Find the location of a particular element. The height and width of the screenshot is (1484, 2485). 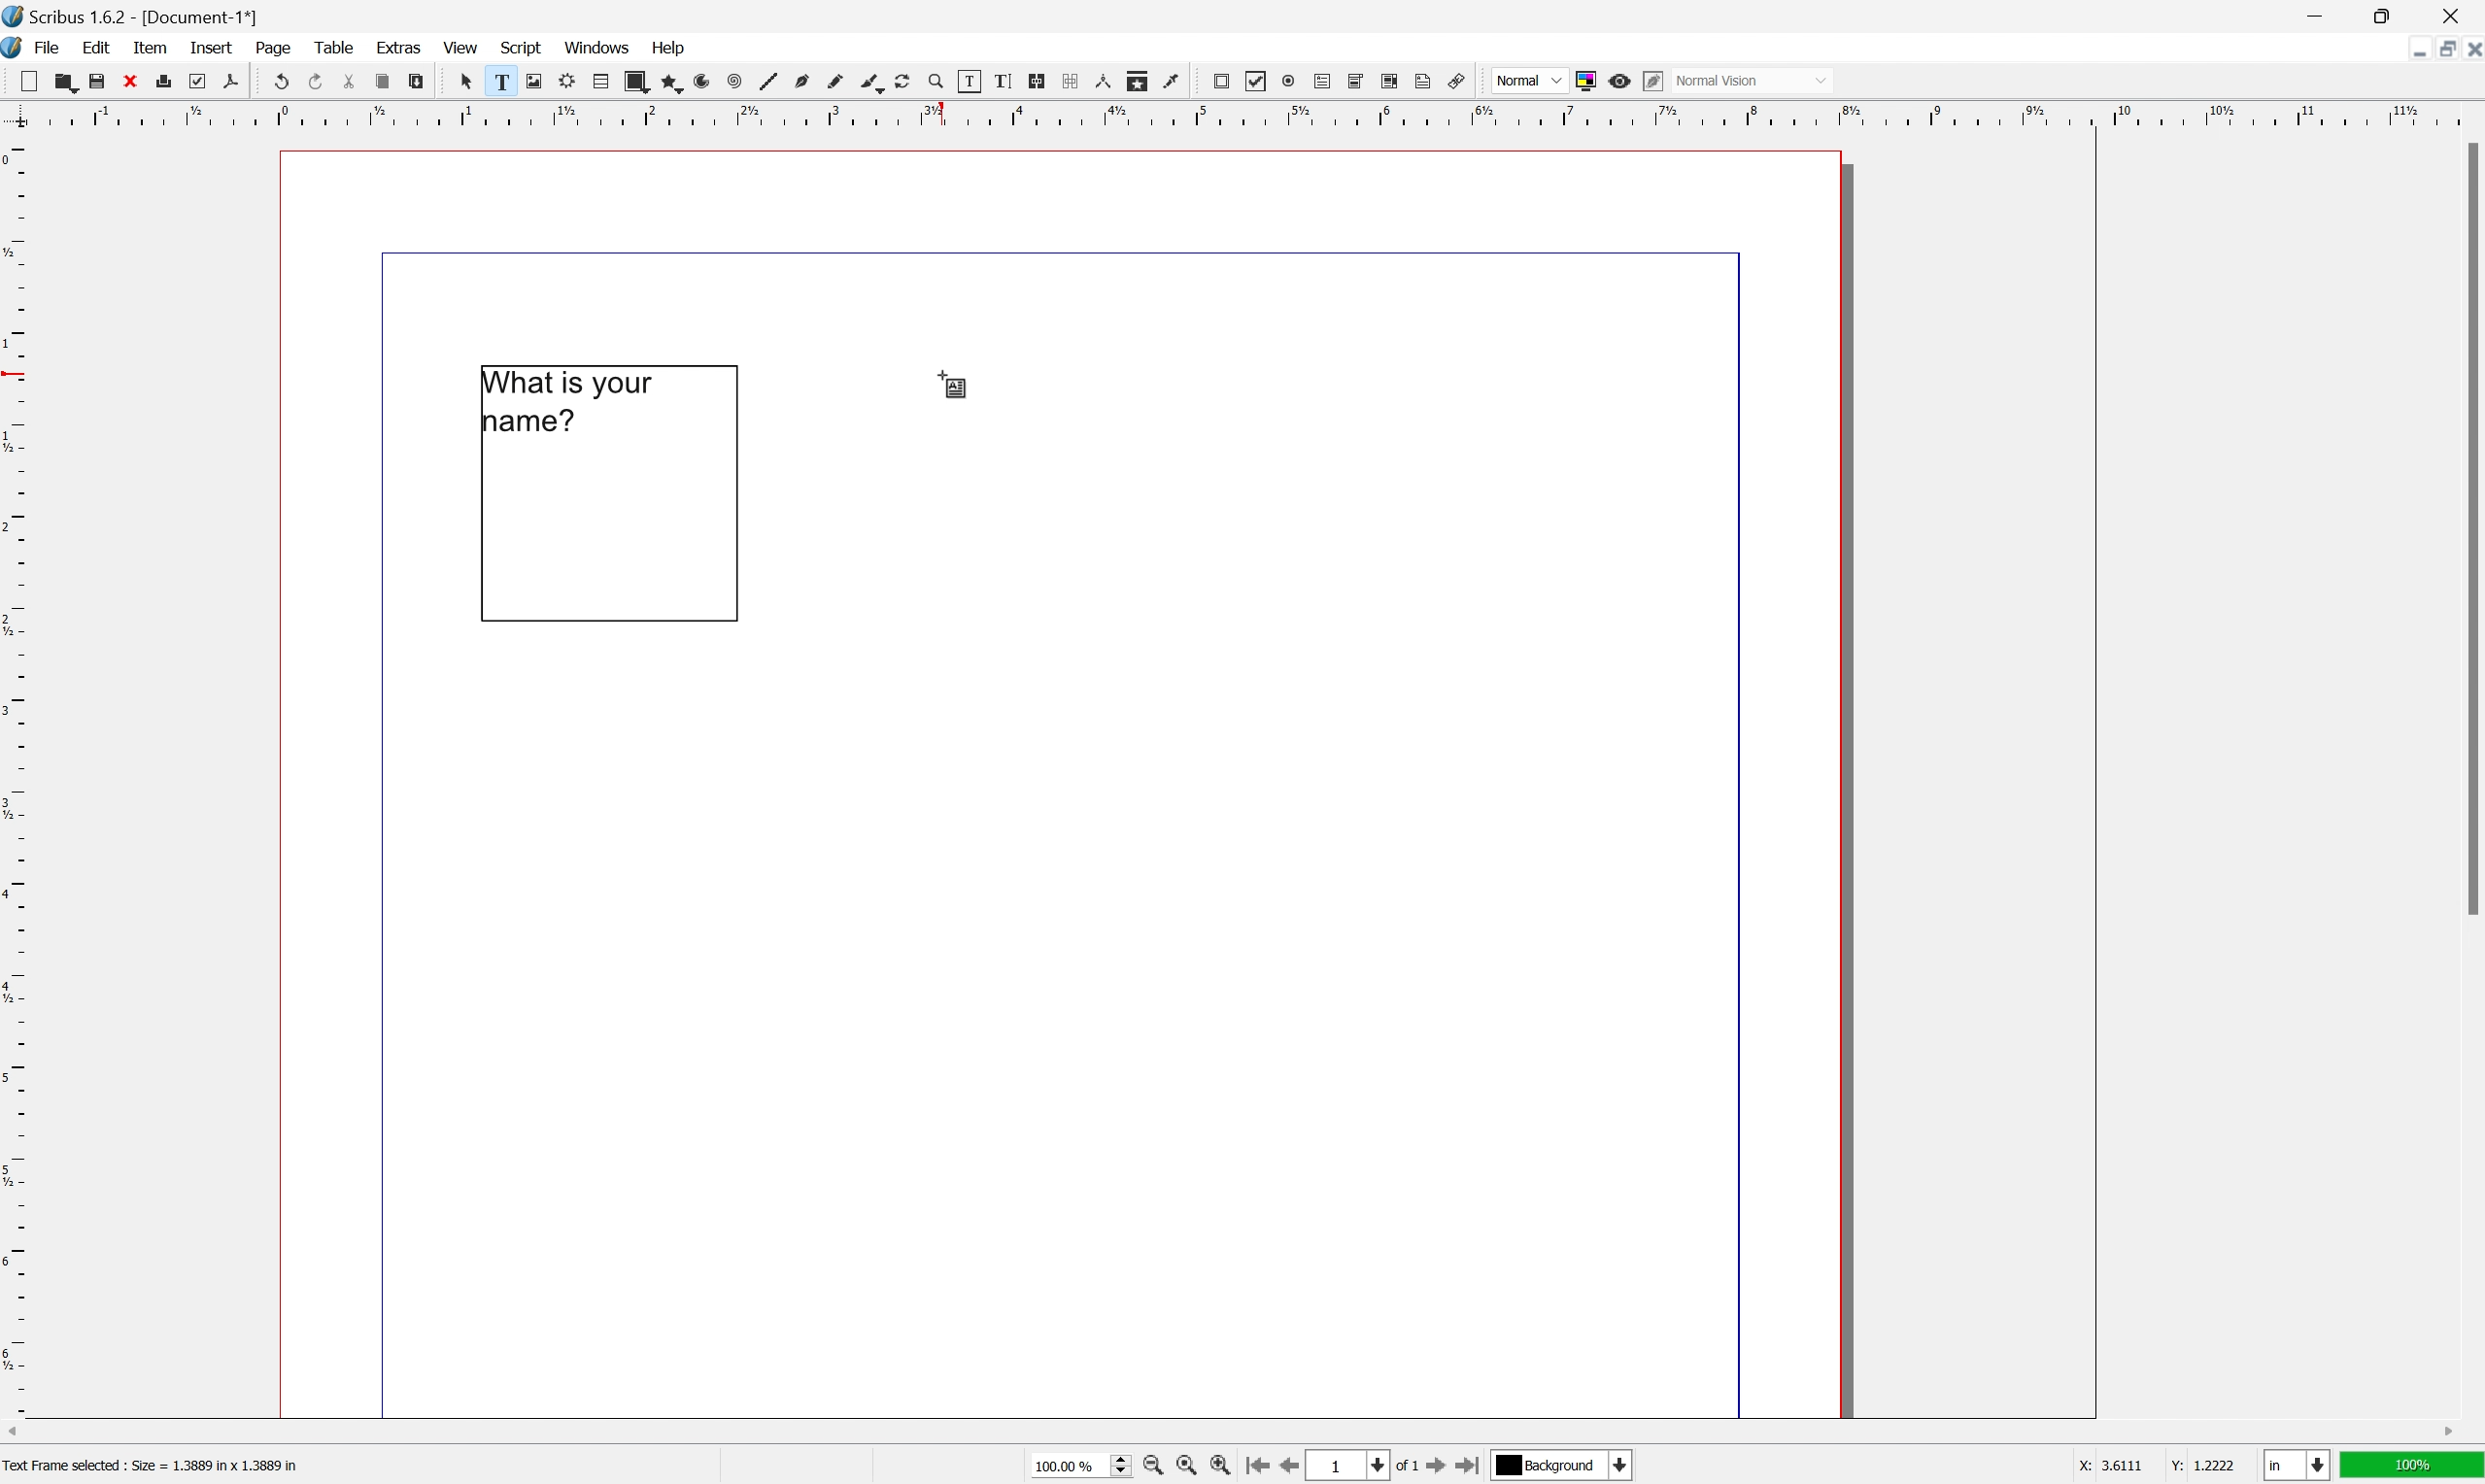

What is your name? is located at coordinates (580, 406).